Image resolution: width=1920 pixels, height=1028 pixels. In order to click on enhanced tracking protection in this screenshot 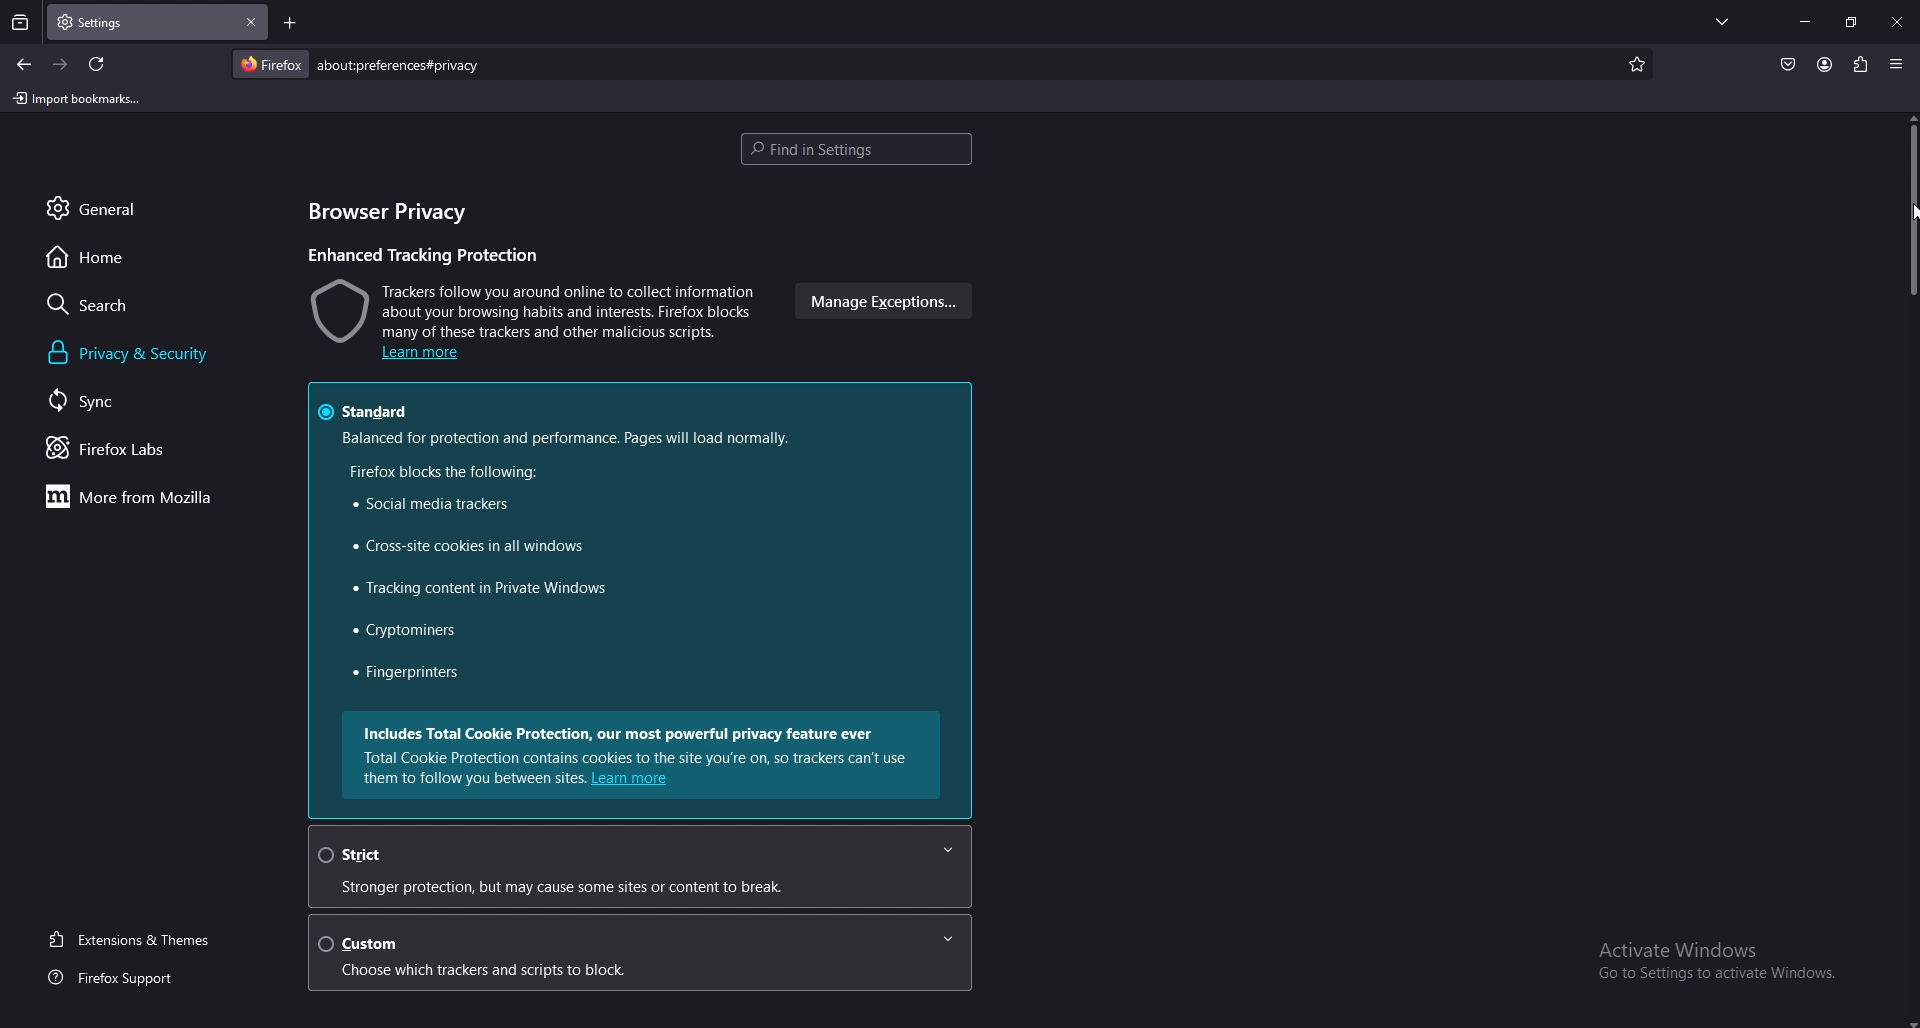, I will do `click(423, 252)`.